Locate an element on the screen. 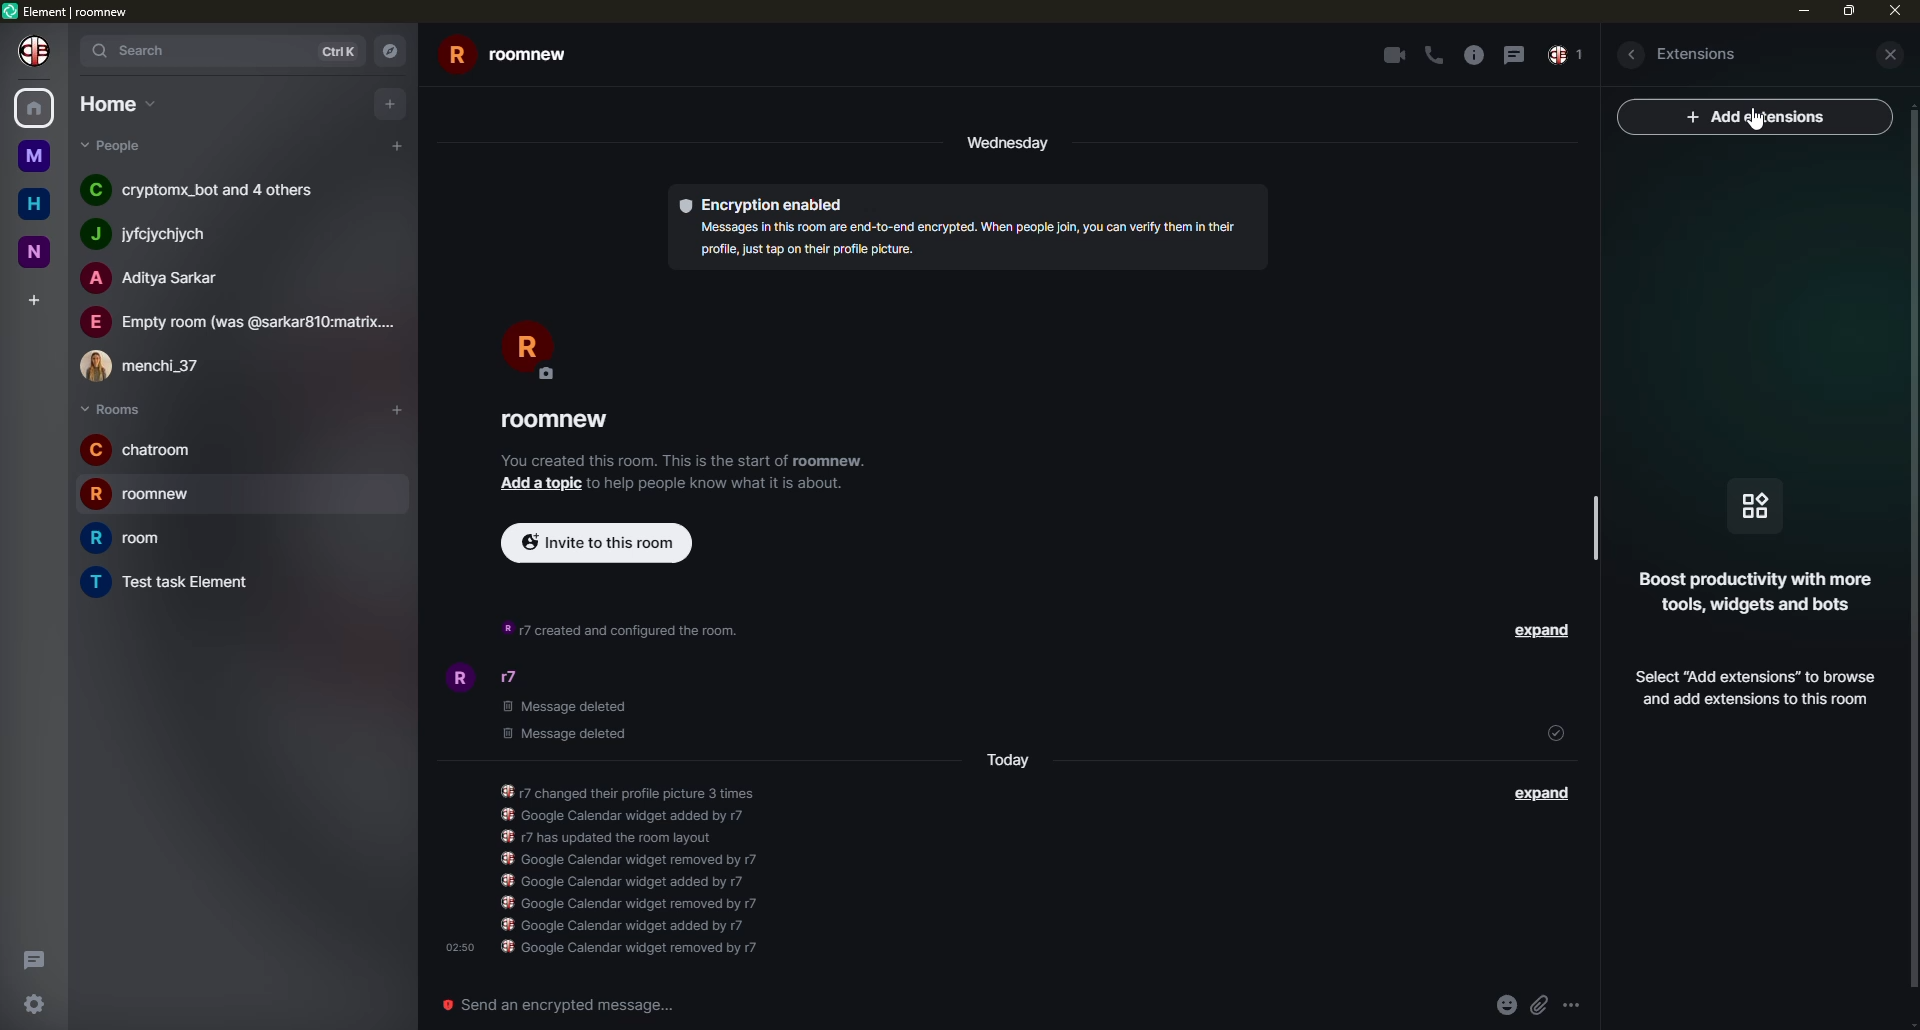 This screenshot has height=1030, width=1920. close is located at coordinates (1896, 14).